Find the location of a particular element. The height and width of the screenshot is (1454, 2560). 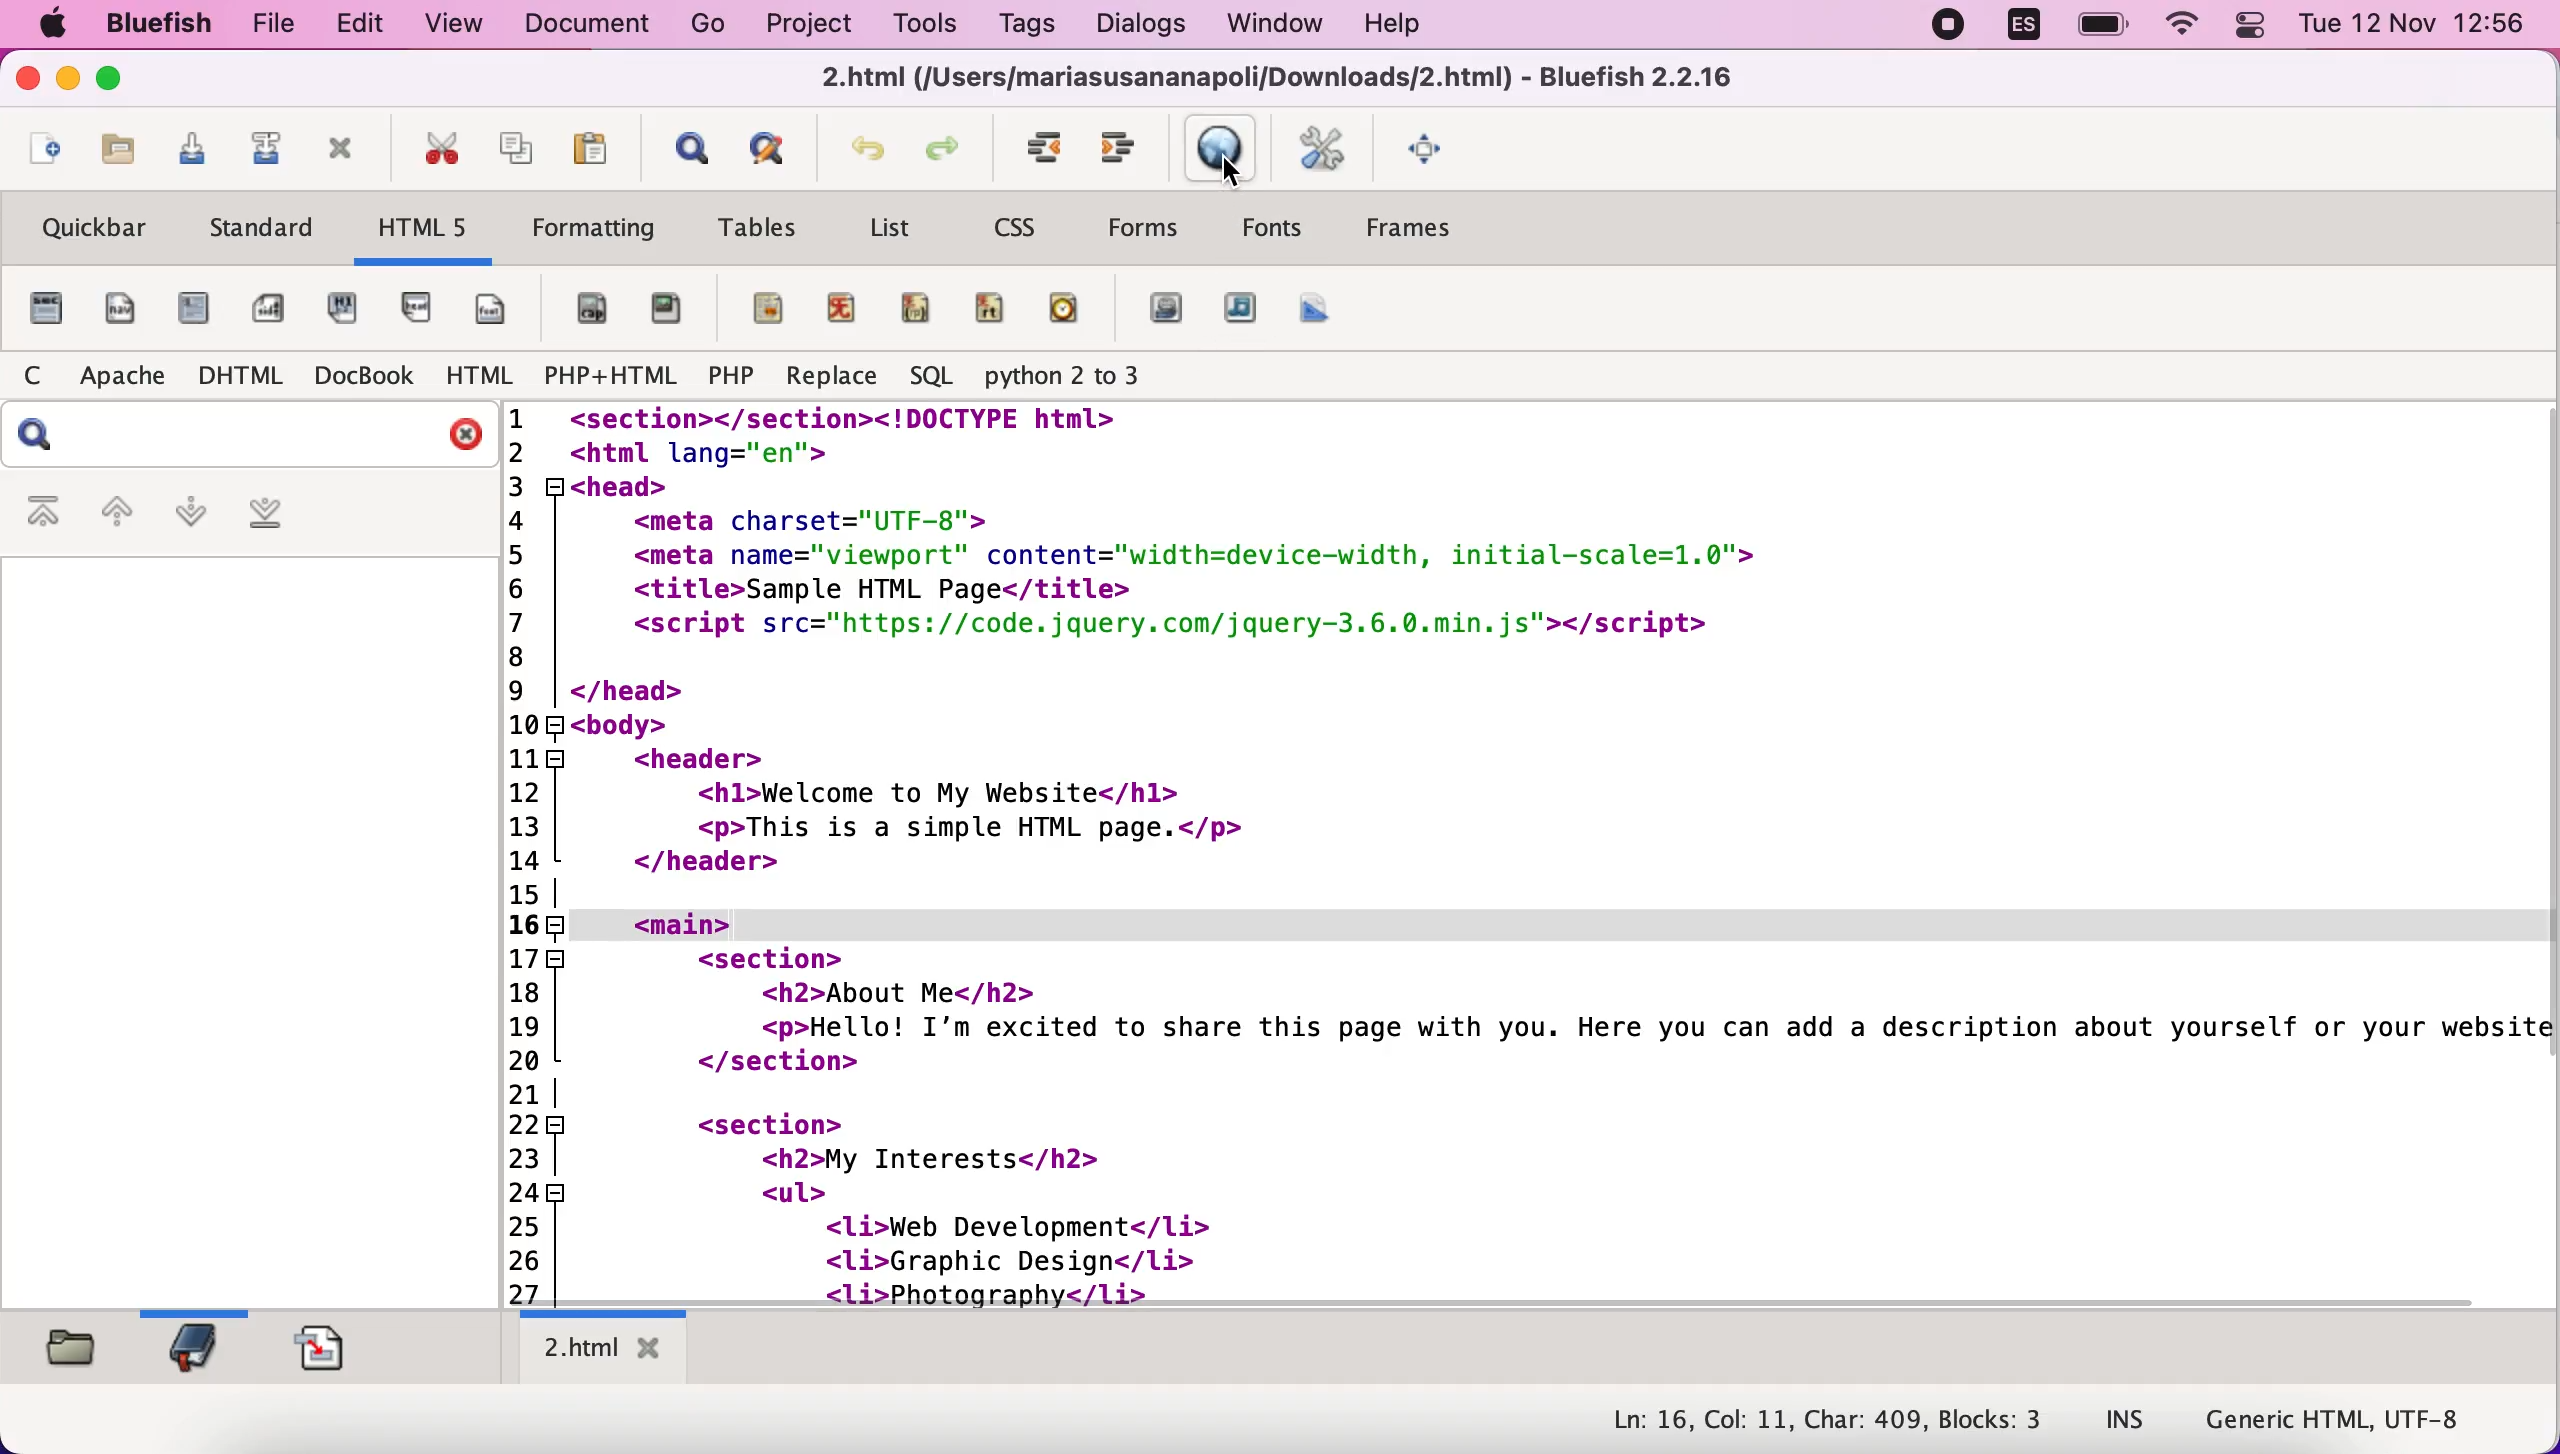

right justify is located at coordinates (917, 309).